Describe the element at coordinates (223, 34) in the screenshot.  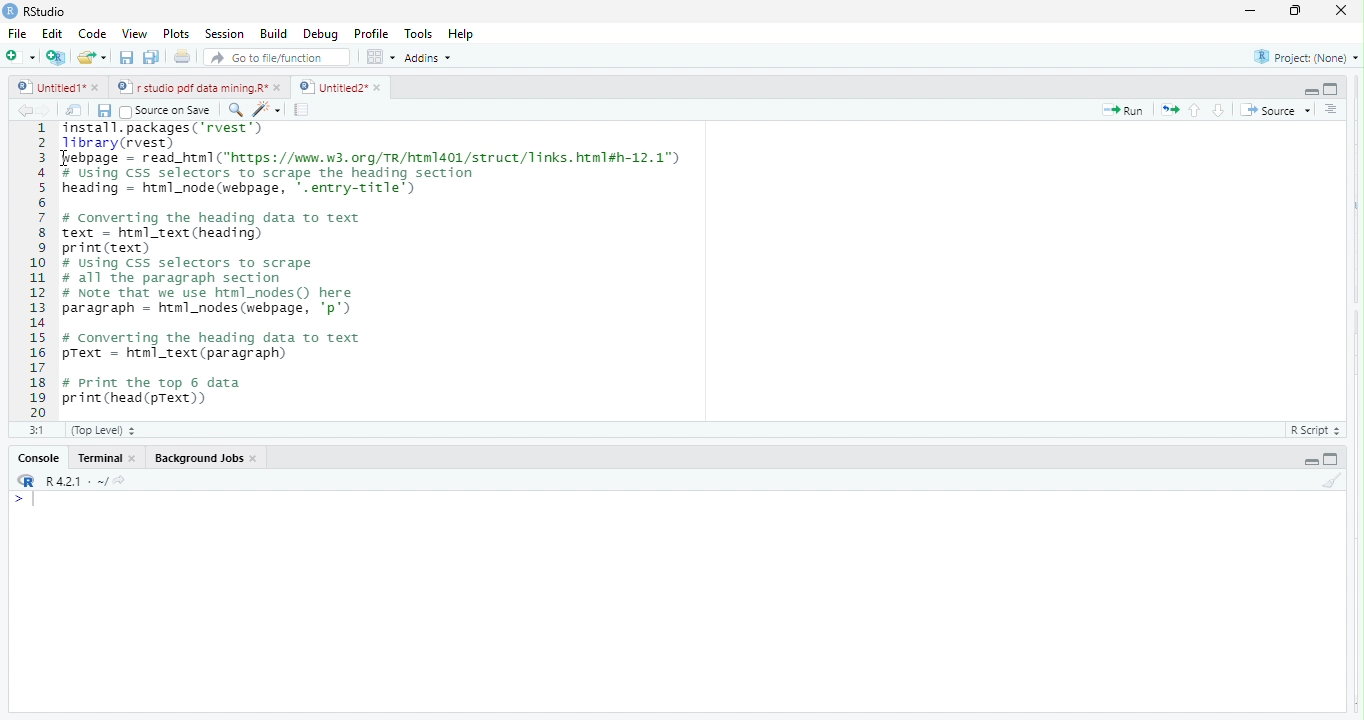
I see `‘Session` at that location.